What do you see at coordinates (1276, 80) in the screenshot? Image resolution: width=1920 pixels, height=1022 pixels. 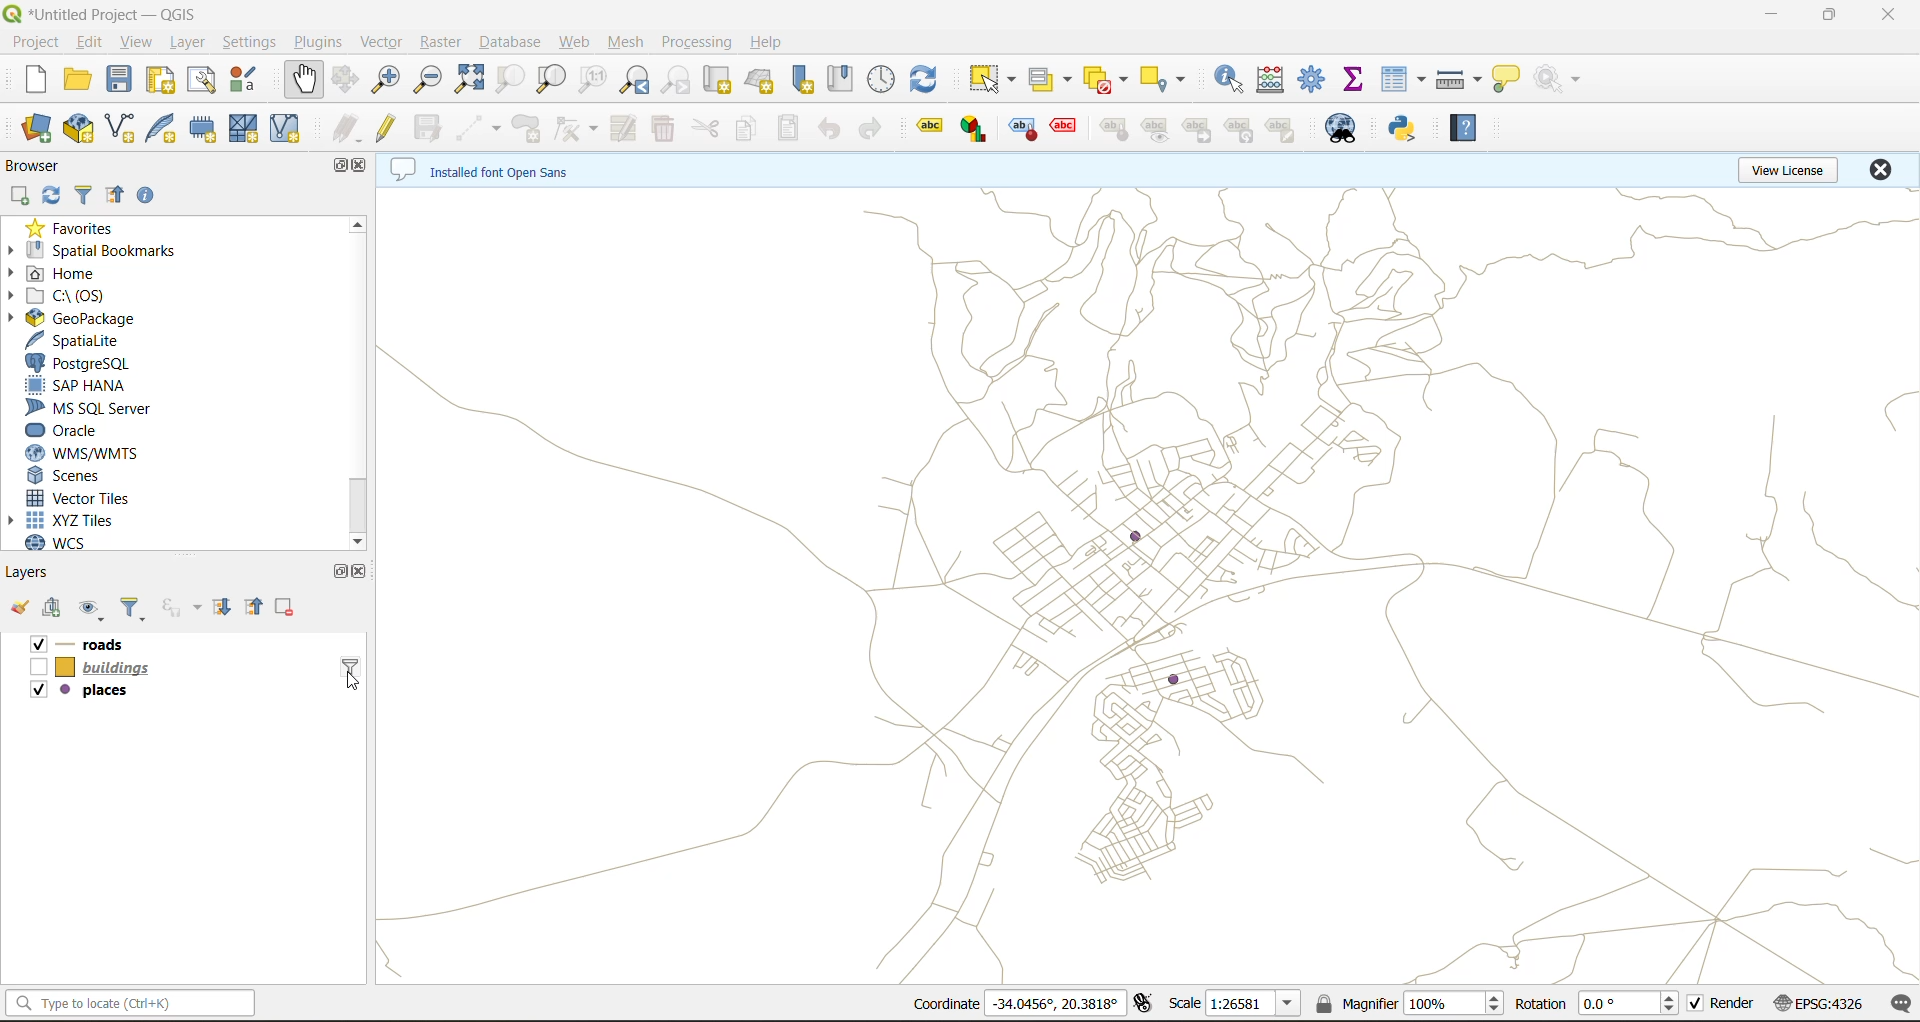 I see `calculator` at bounding box center [1276, 80].